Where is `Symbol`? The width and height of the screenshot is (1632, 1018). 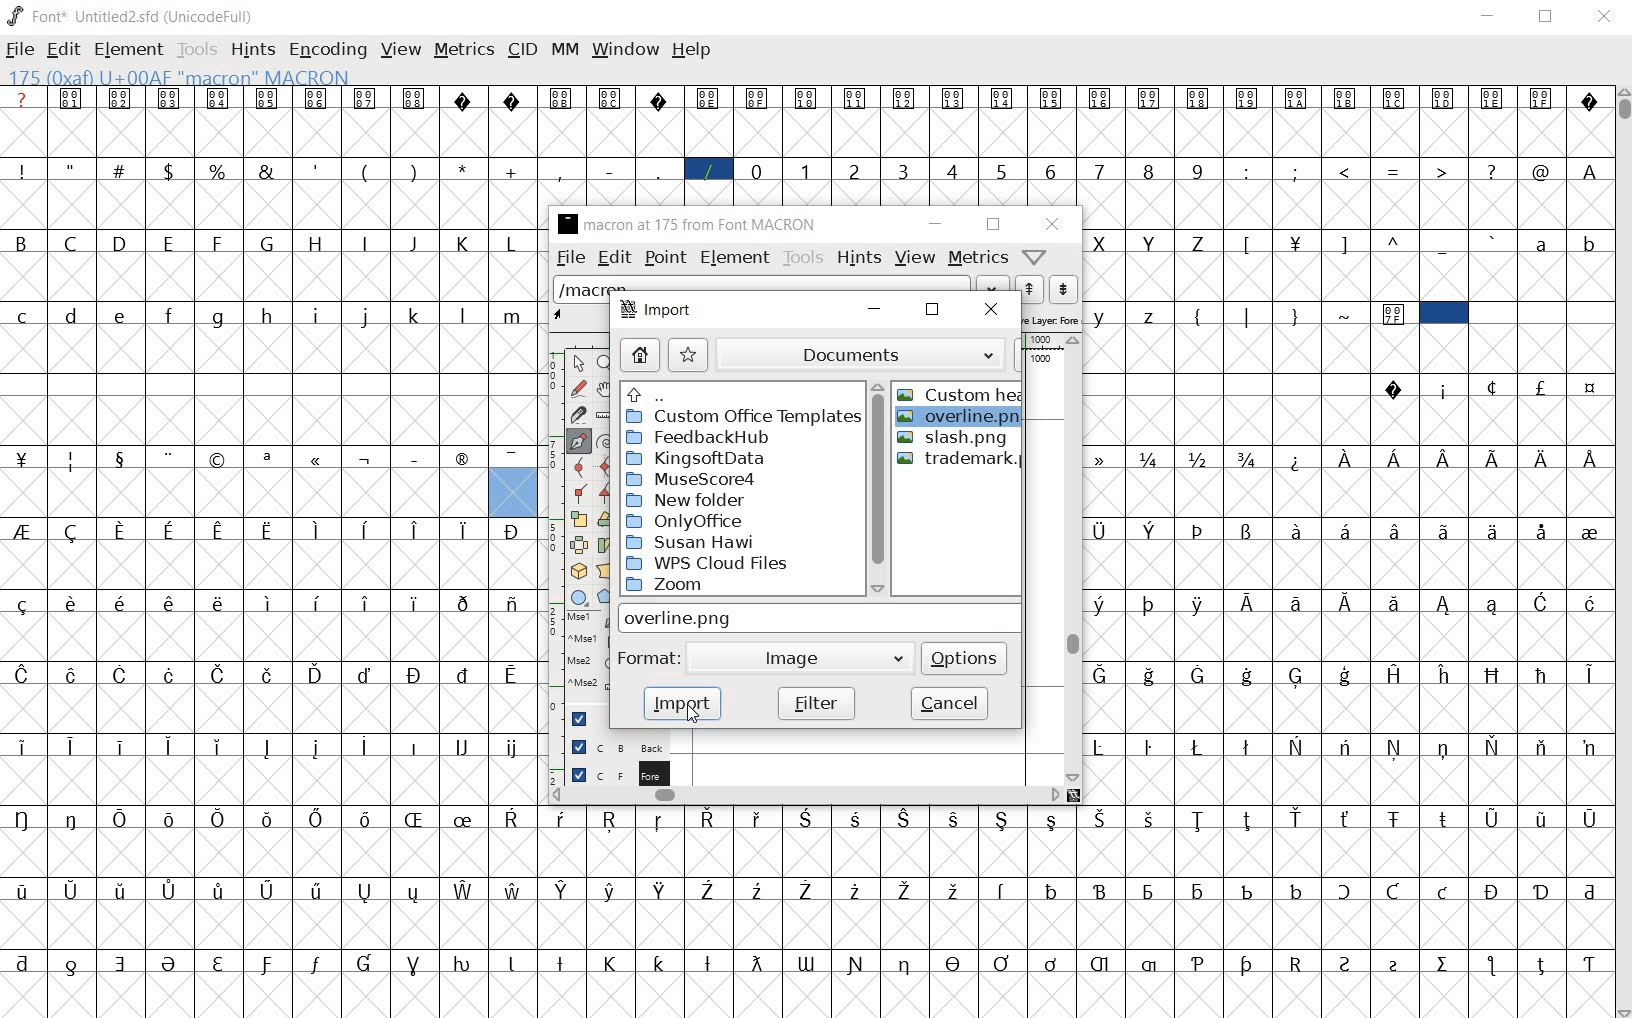 Symbol is located at coordinates (317, 458).